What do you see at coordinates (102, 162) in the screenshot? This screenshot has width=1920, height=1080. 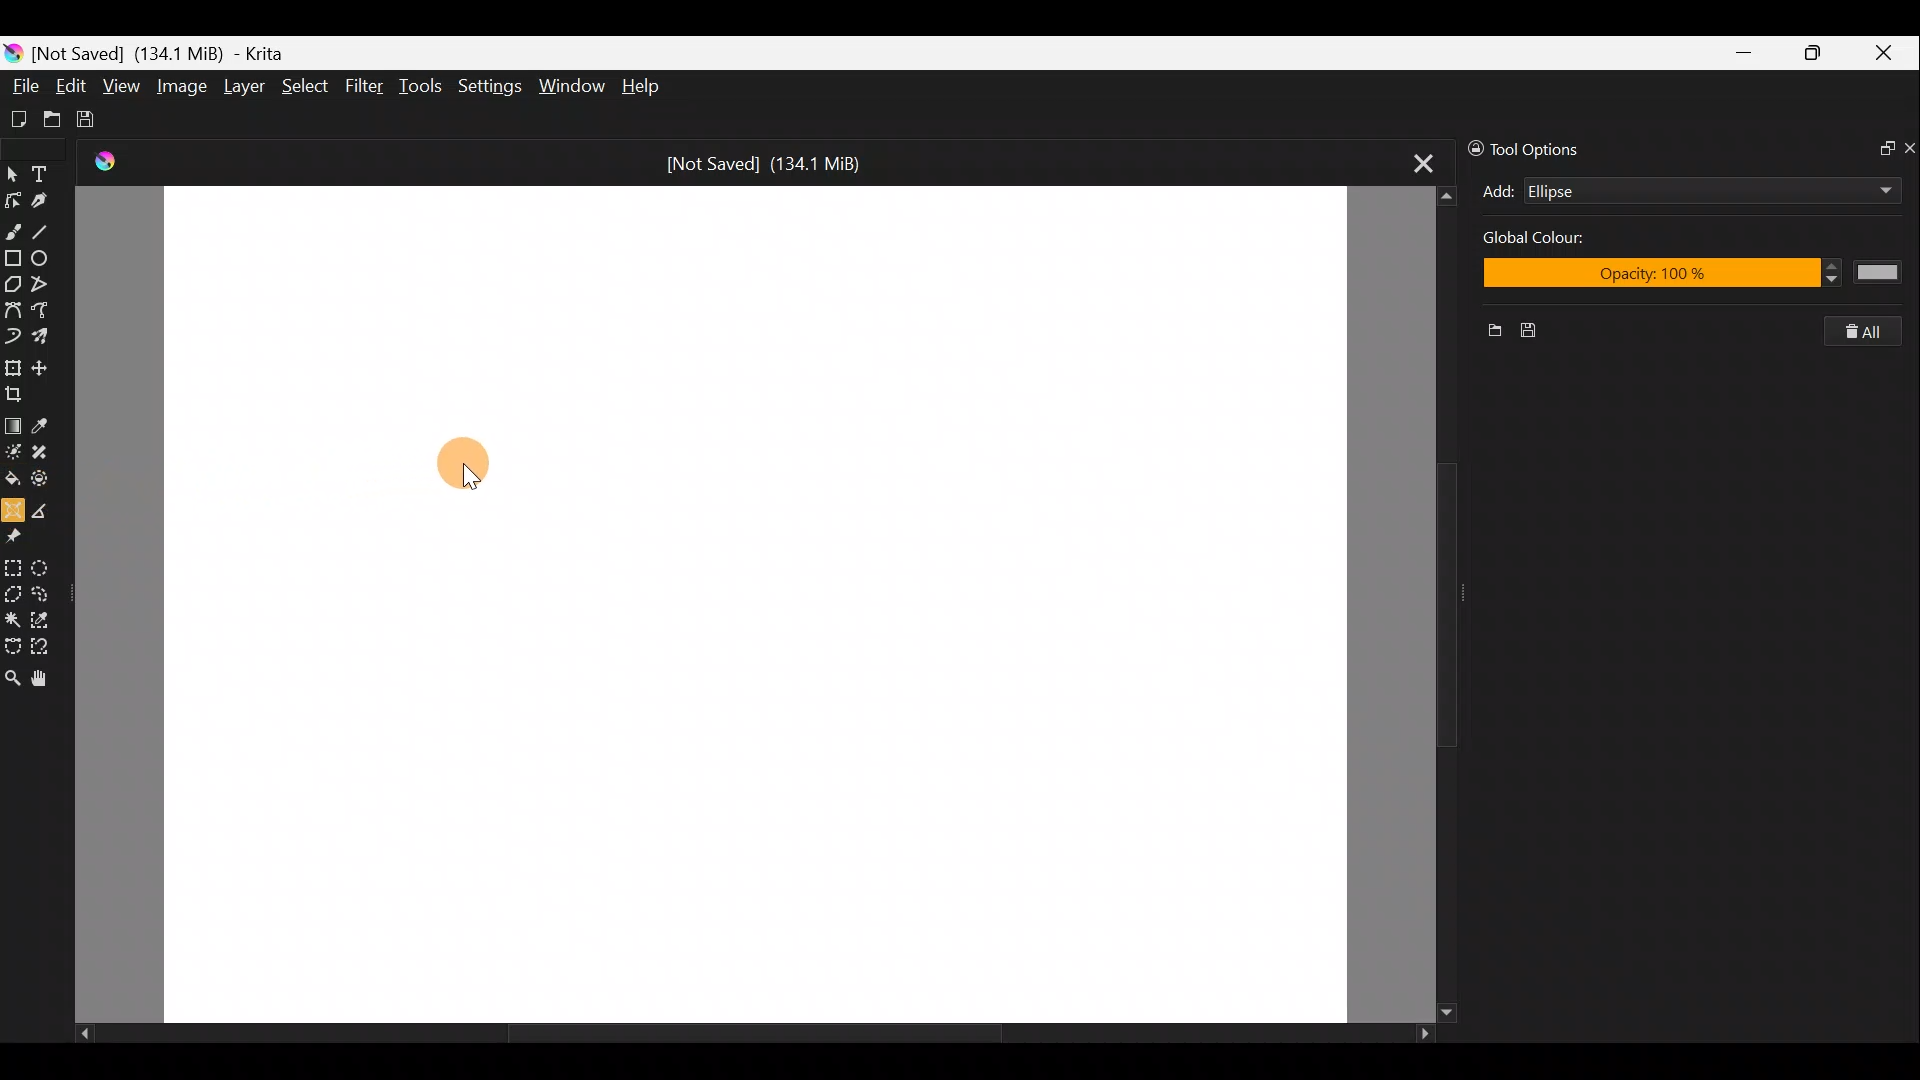 I see `Krita Logo` at bounding box center [102, 162].